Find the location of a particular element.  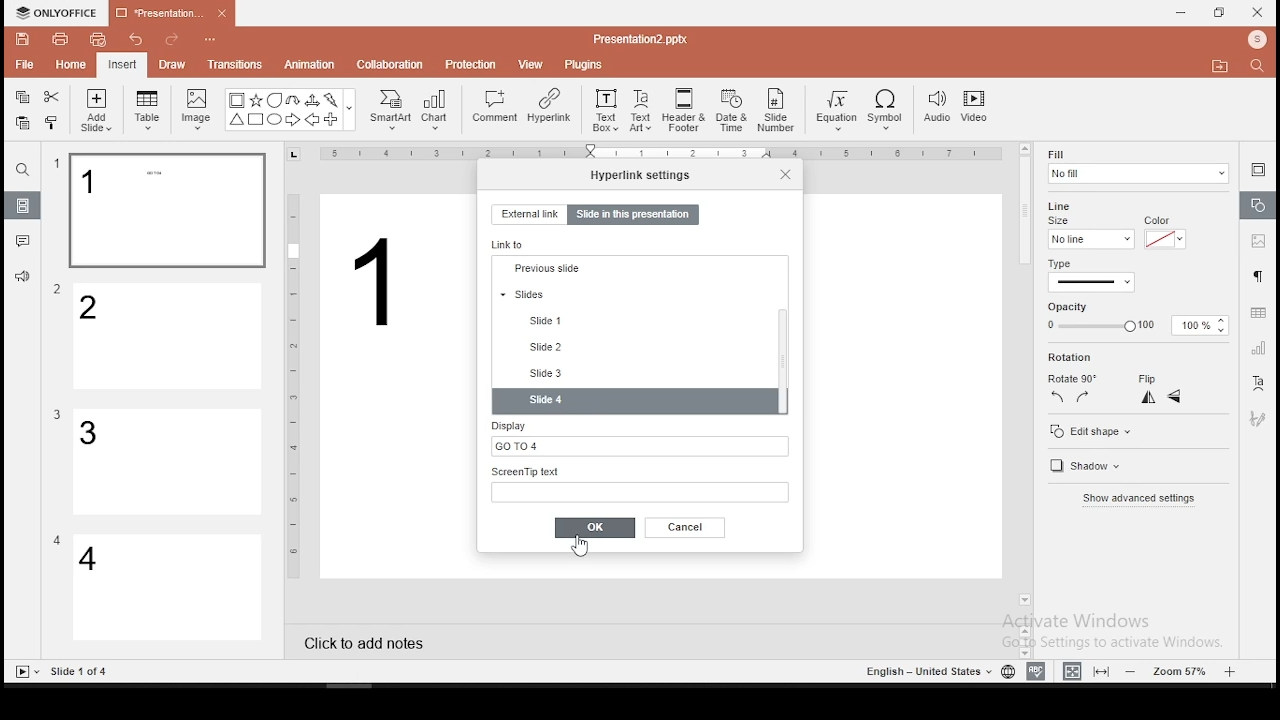

fit to width is located at coordinates (1068, 670).